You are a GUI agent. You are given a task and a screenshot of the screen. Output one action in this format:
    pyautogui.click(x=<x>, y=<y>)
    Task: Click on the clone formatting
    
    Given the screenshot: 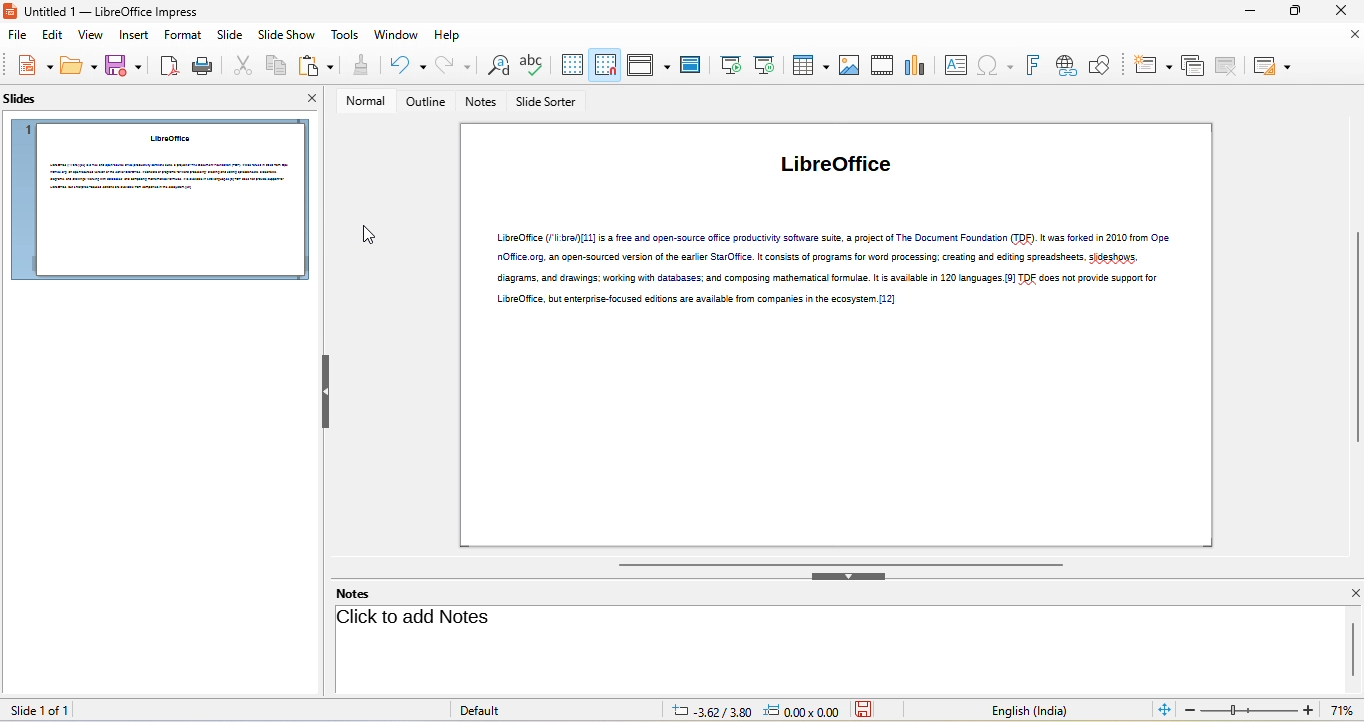 What is the action you would take?
    pyautogui.click(x=359, y=65)
    